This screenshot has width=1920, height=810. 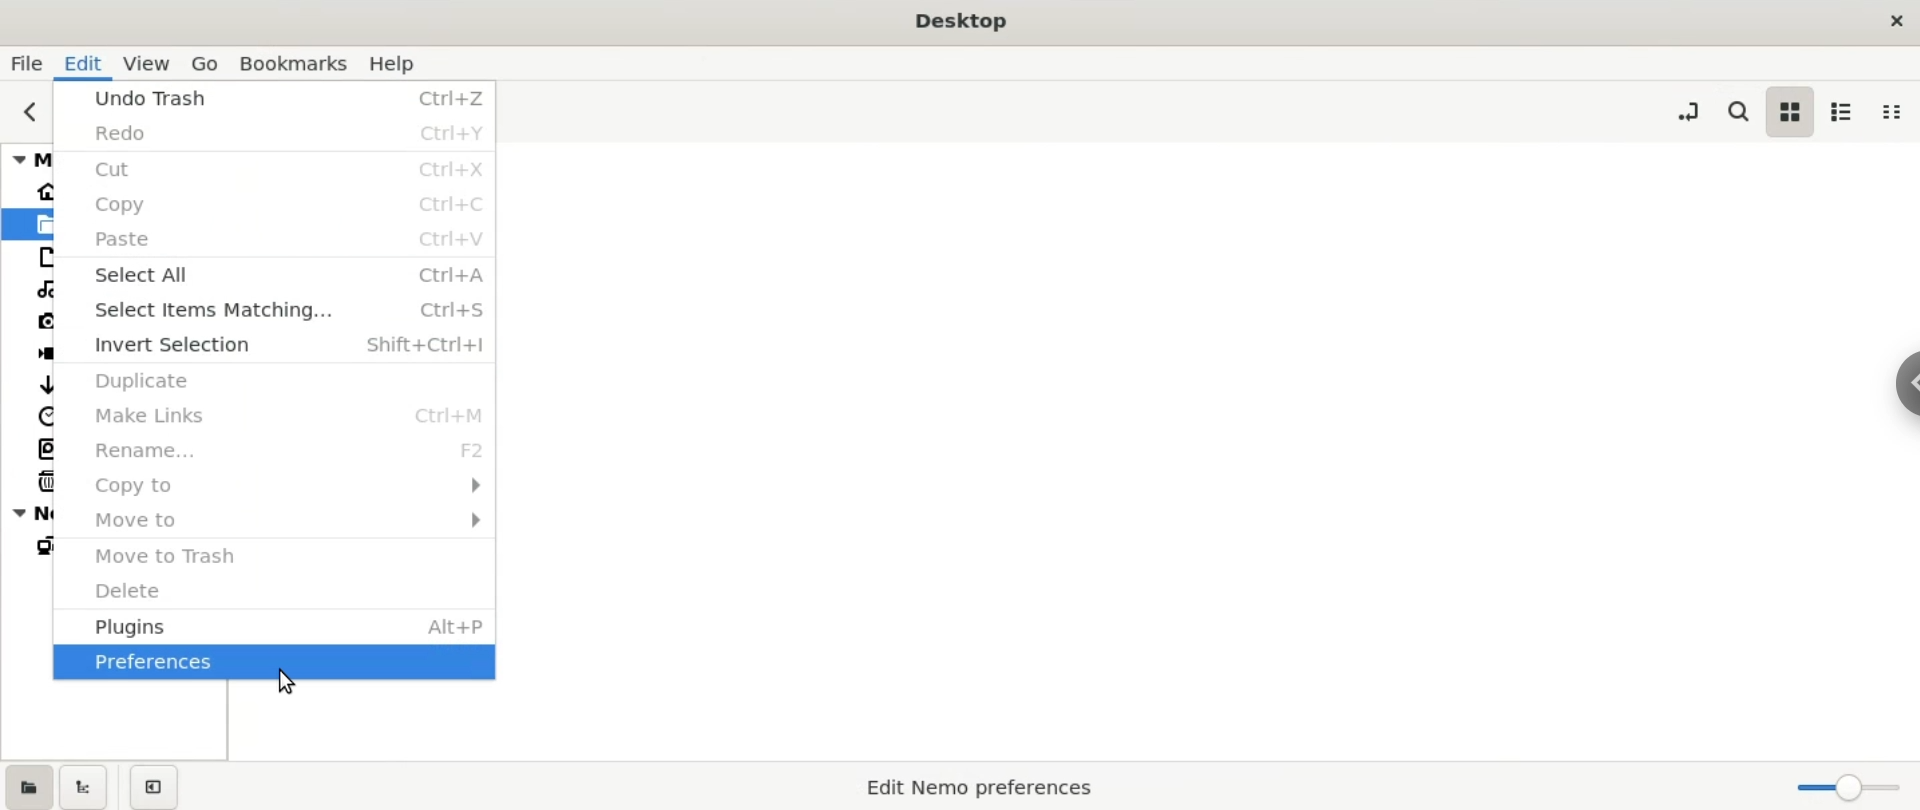 I want to click on undo trash, so click(x=272, y=96).